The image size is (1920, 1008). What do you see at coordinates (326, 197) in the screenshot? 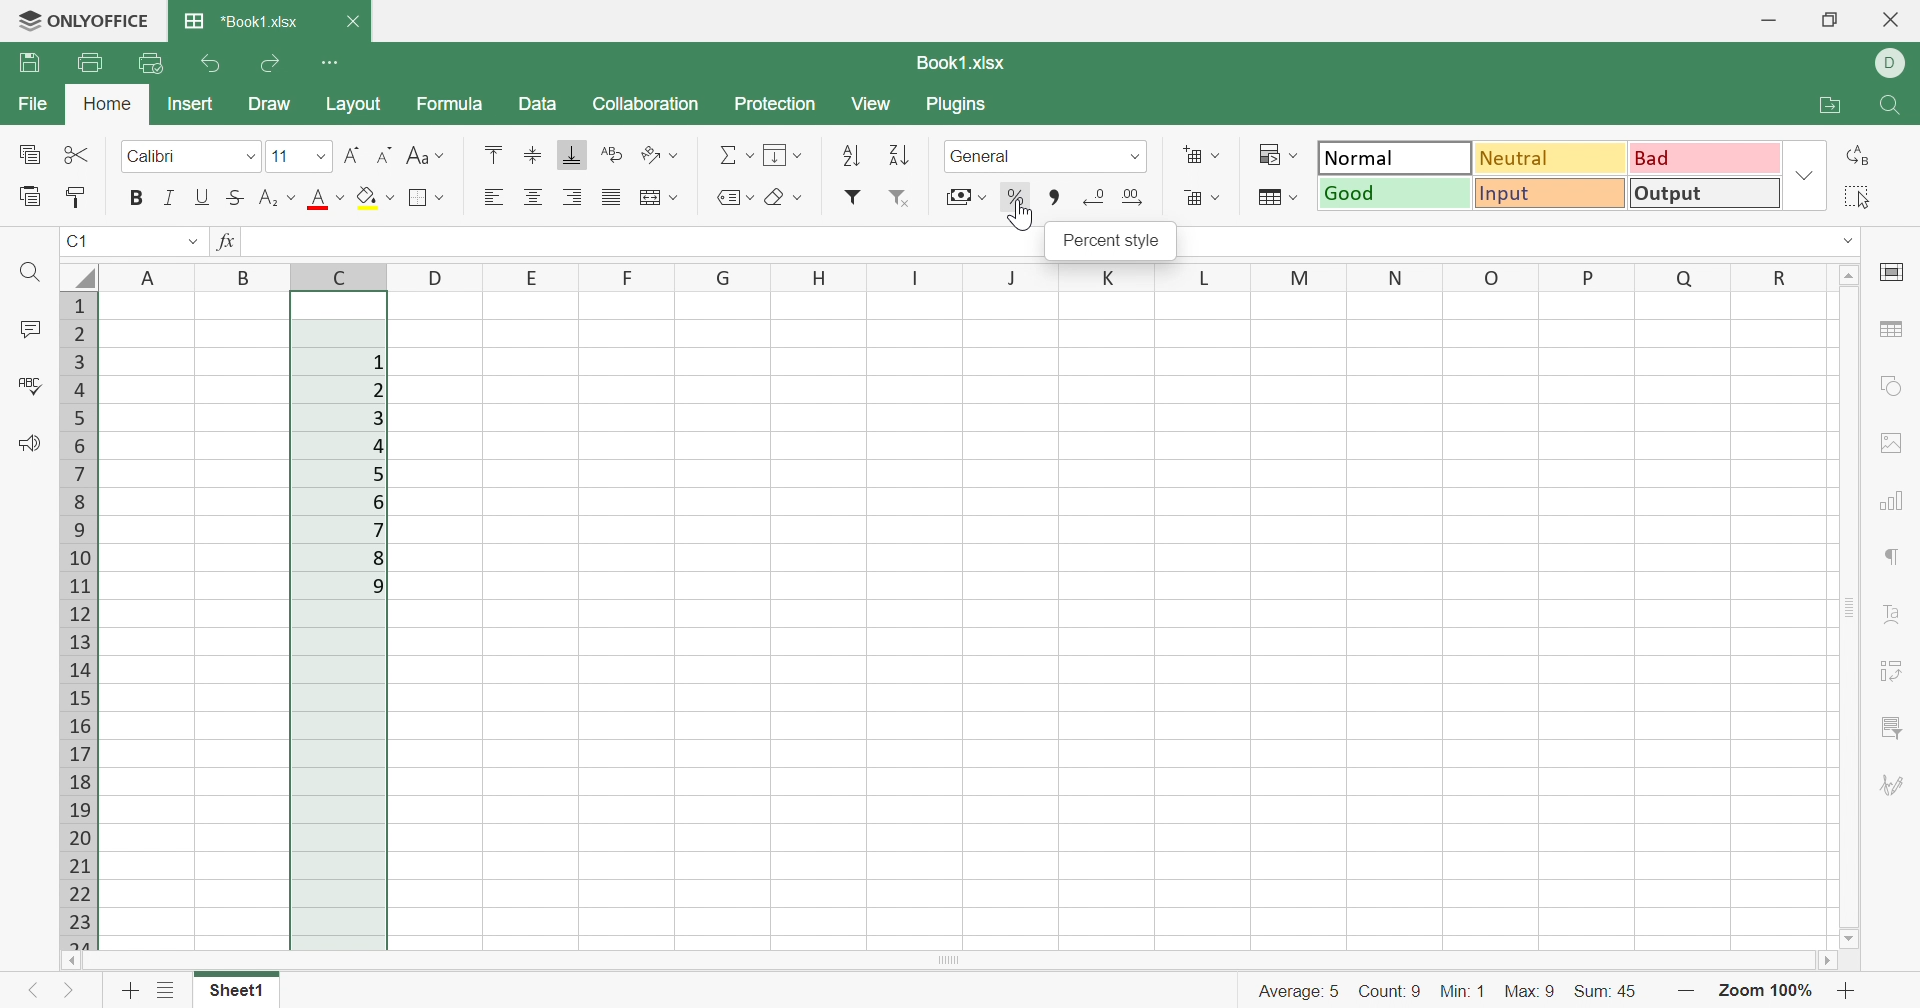
I see `Font color` at bounding box center [326, 197].